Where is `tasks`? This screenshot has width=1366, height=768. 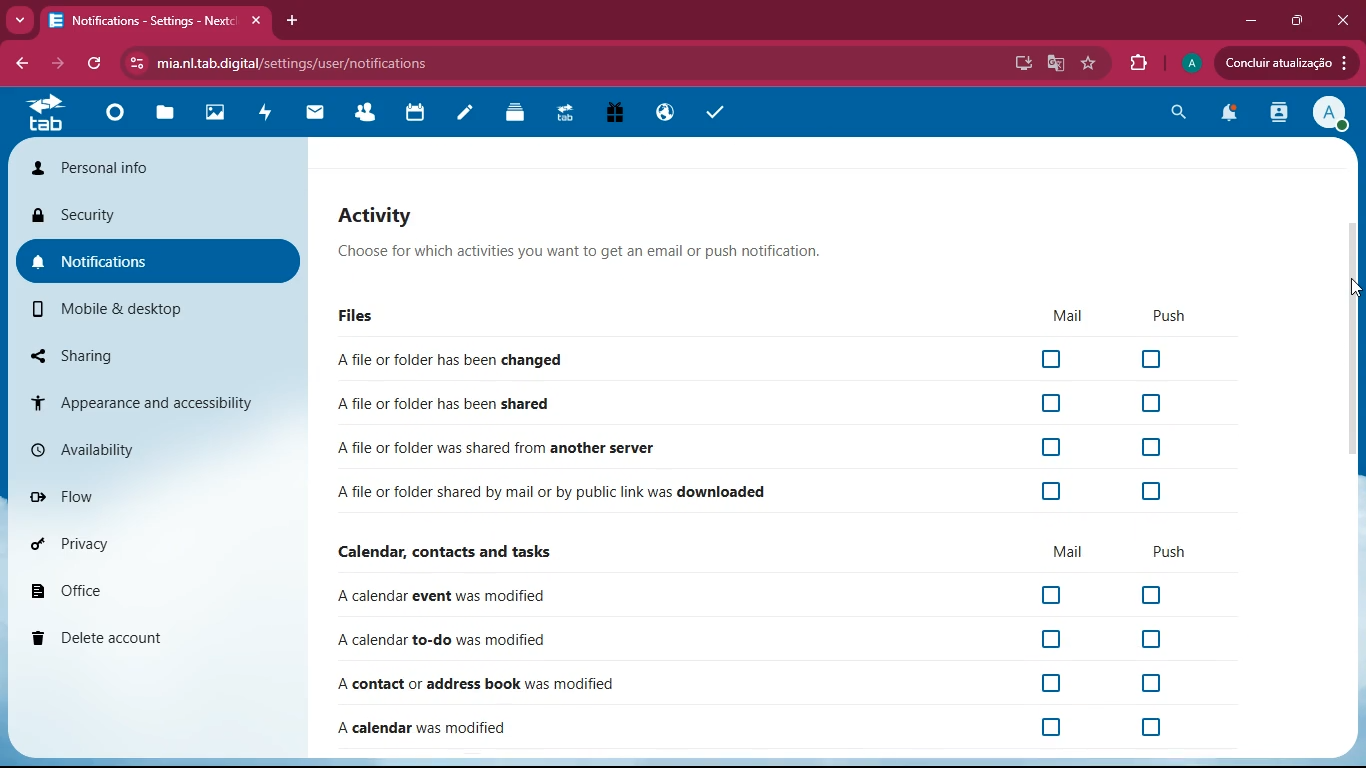
tasks is located at coordinates (717, 111).